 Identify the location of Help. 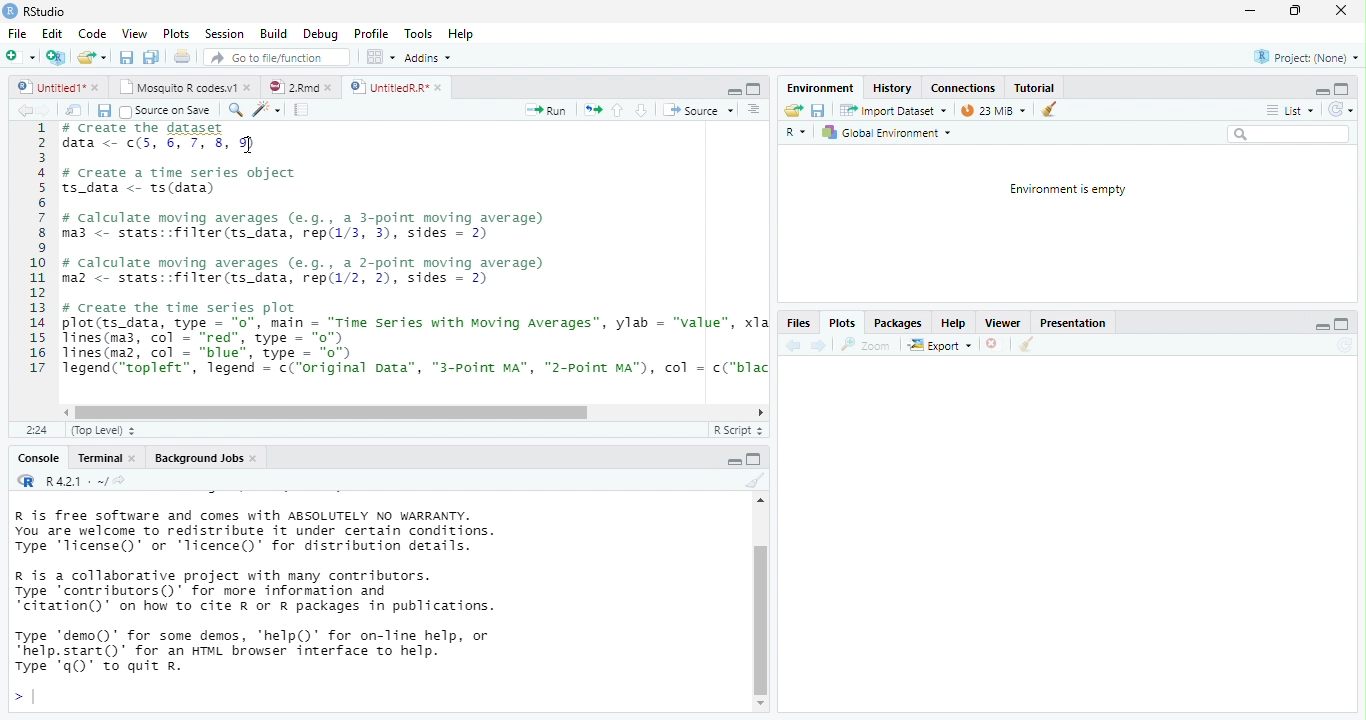
(951, 323).